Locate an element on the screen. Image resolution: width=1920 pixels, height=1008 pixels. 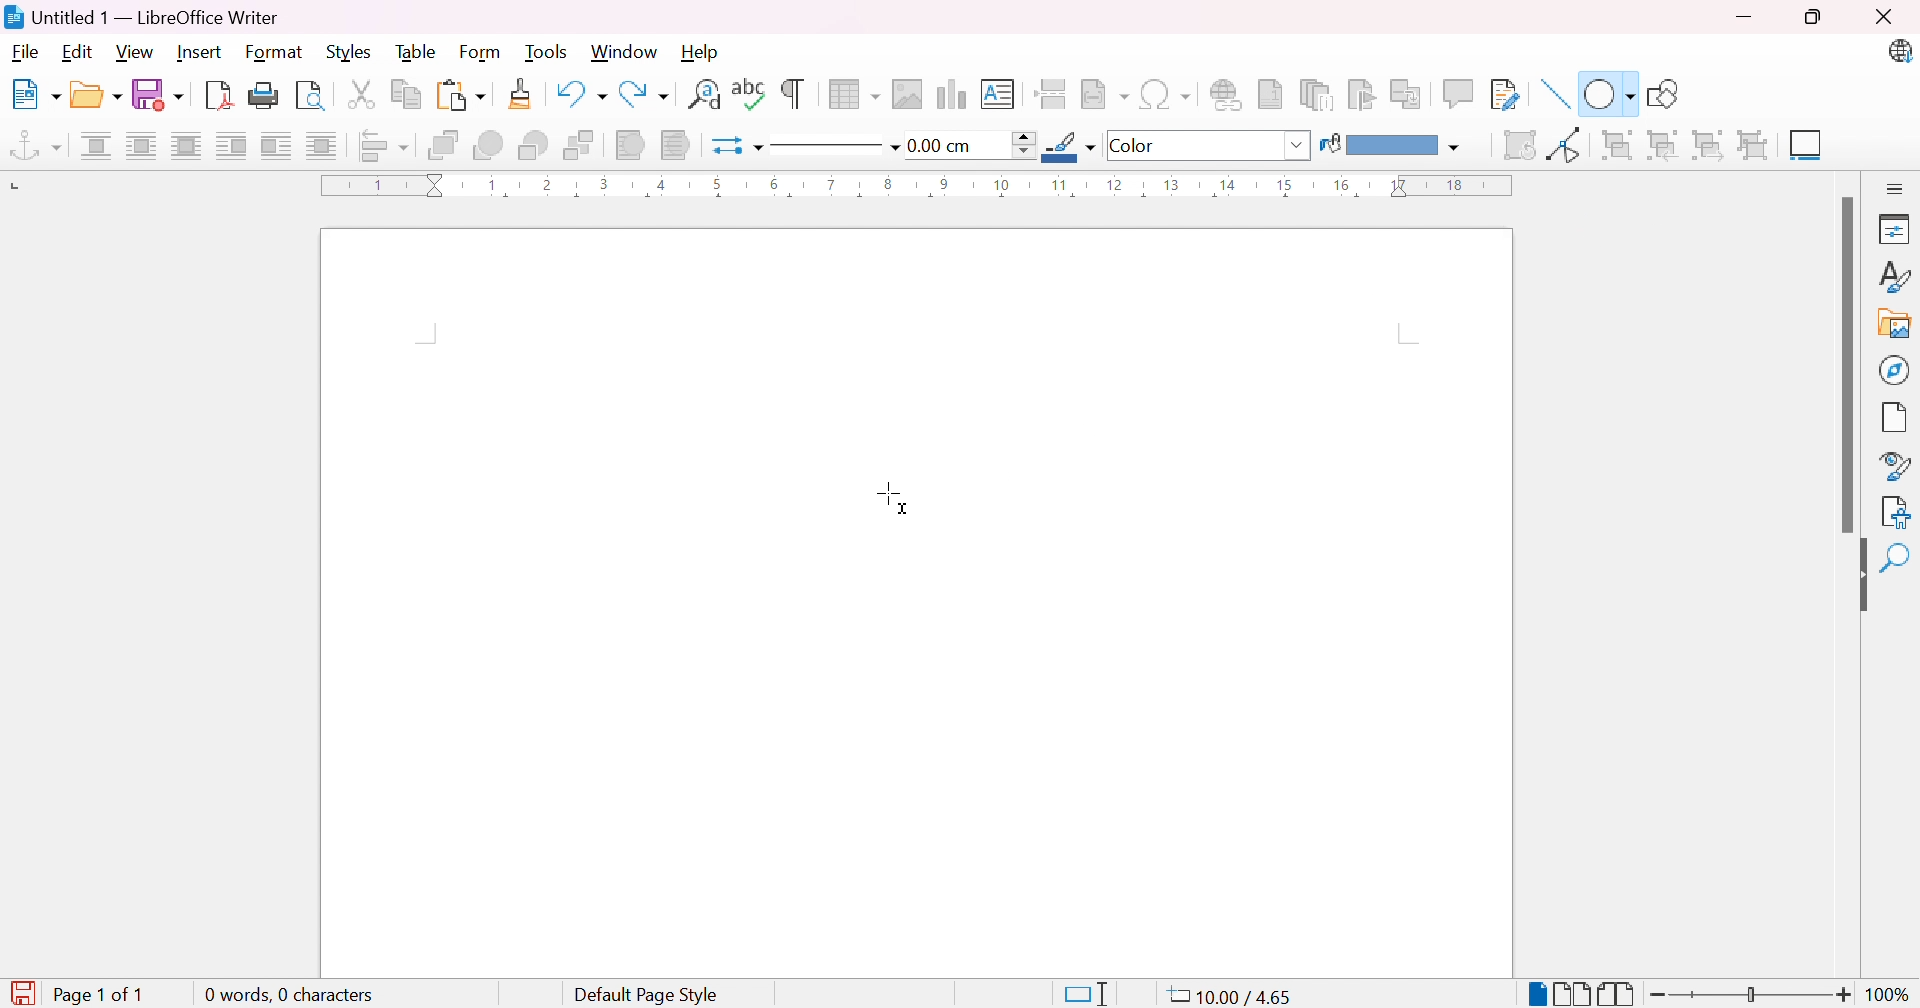
Cursor is located at coordinates (894, 494).